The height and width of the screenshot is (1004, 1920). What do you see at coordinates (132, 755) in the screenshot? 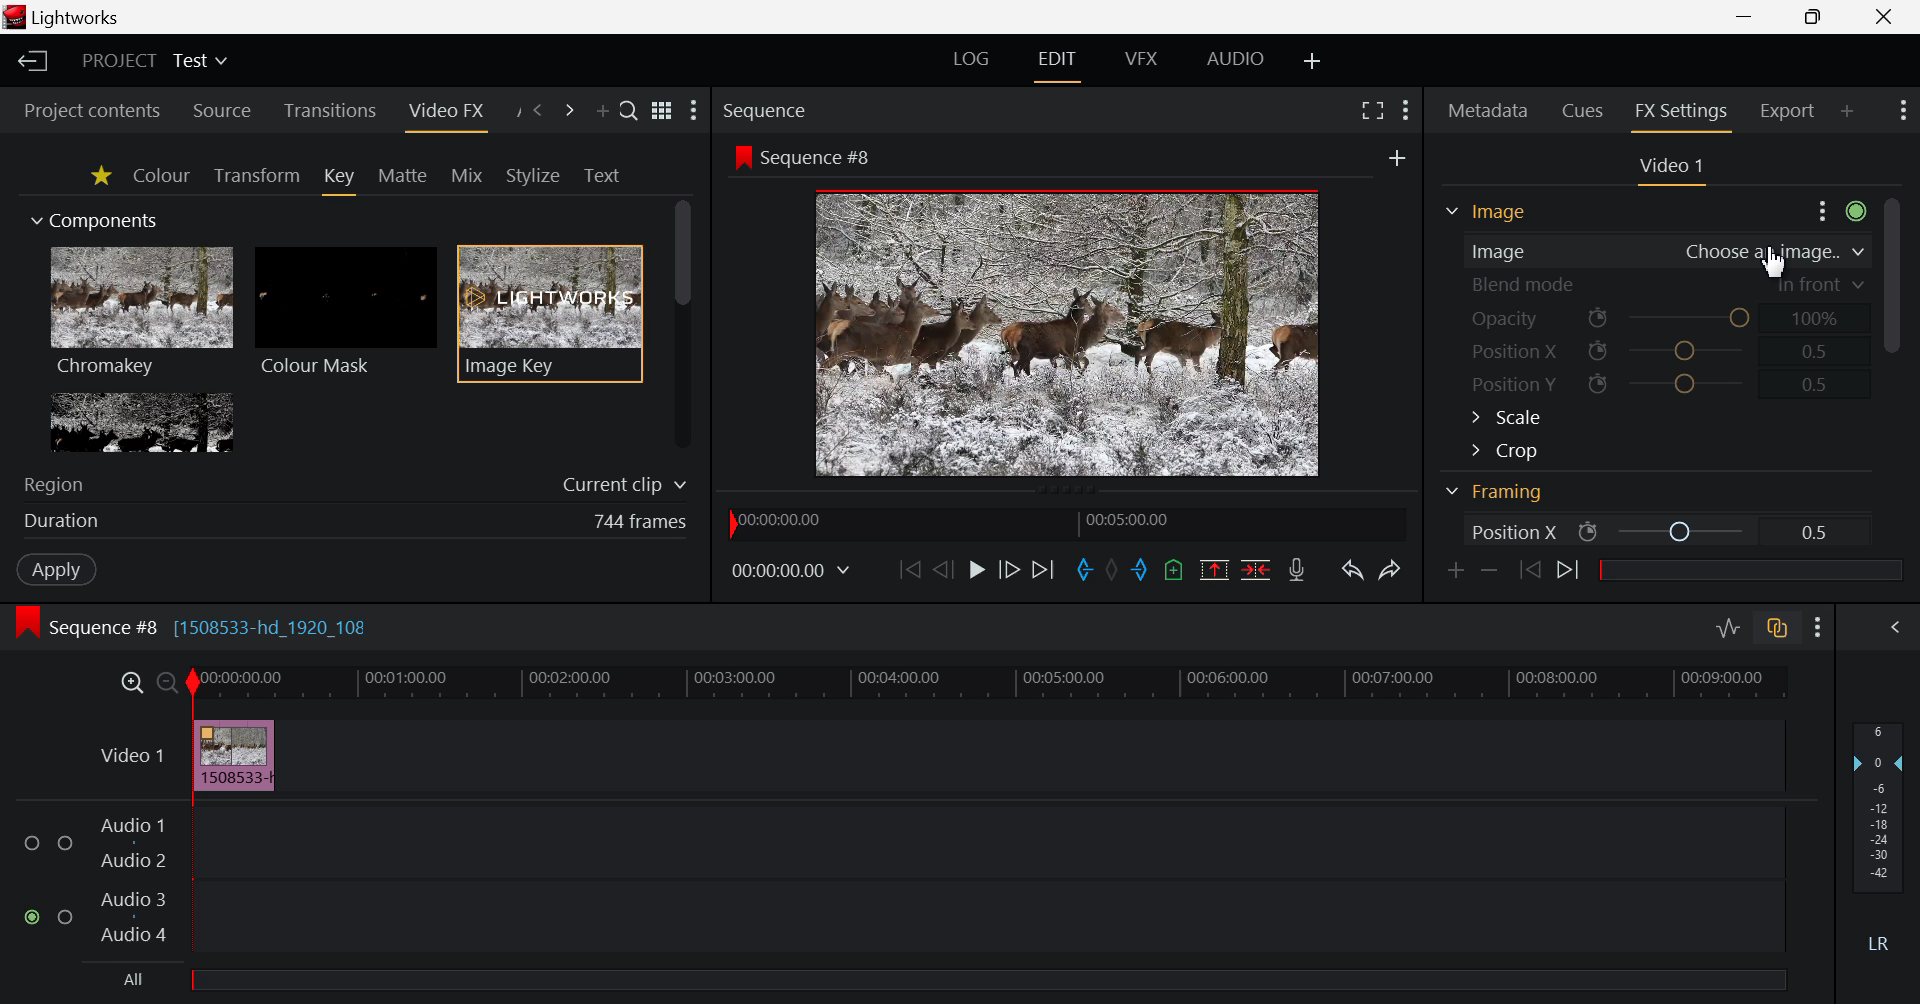
I see `Video 1` at bounding box center [132, 755].